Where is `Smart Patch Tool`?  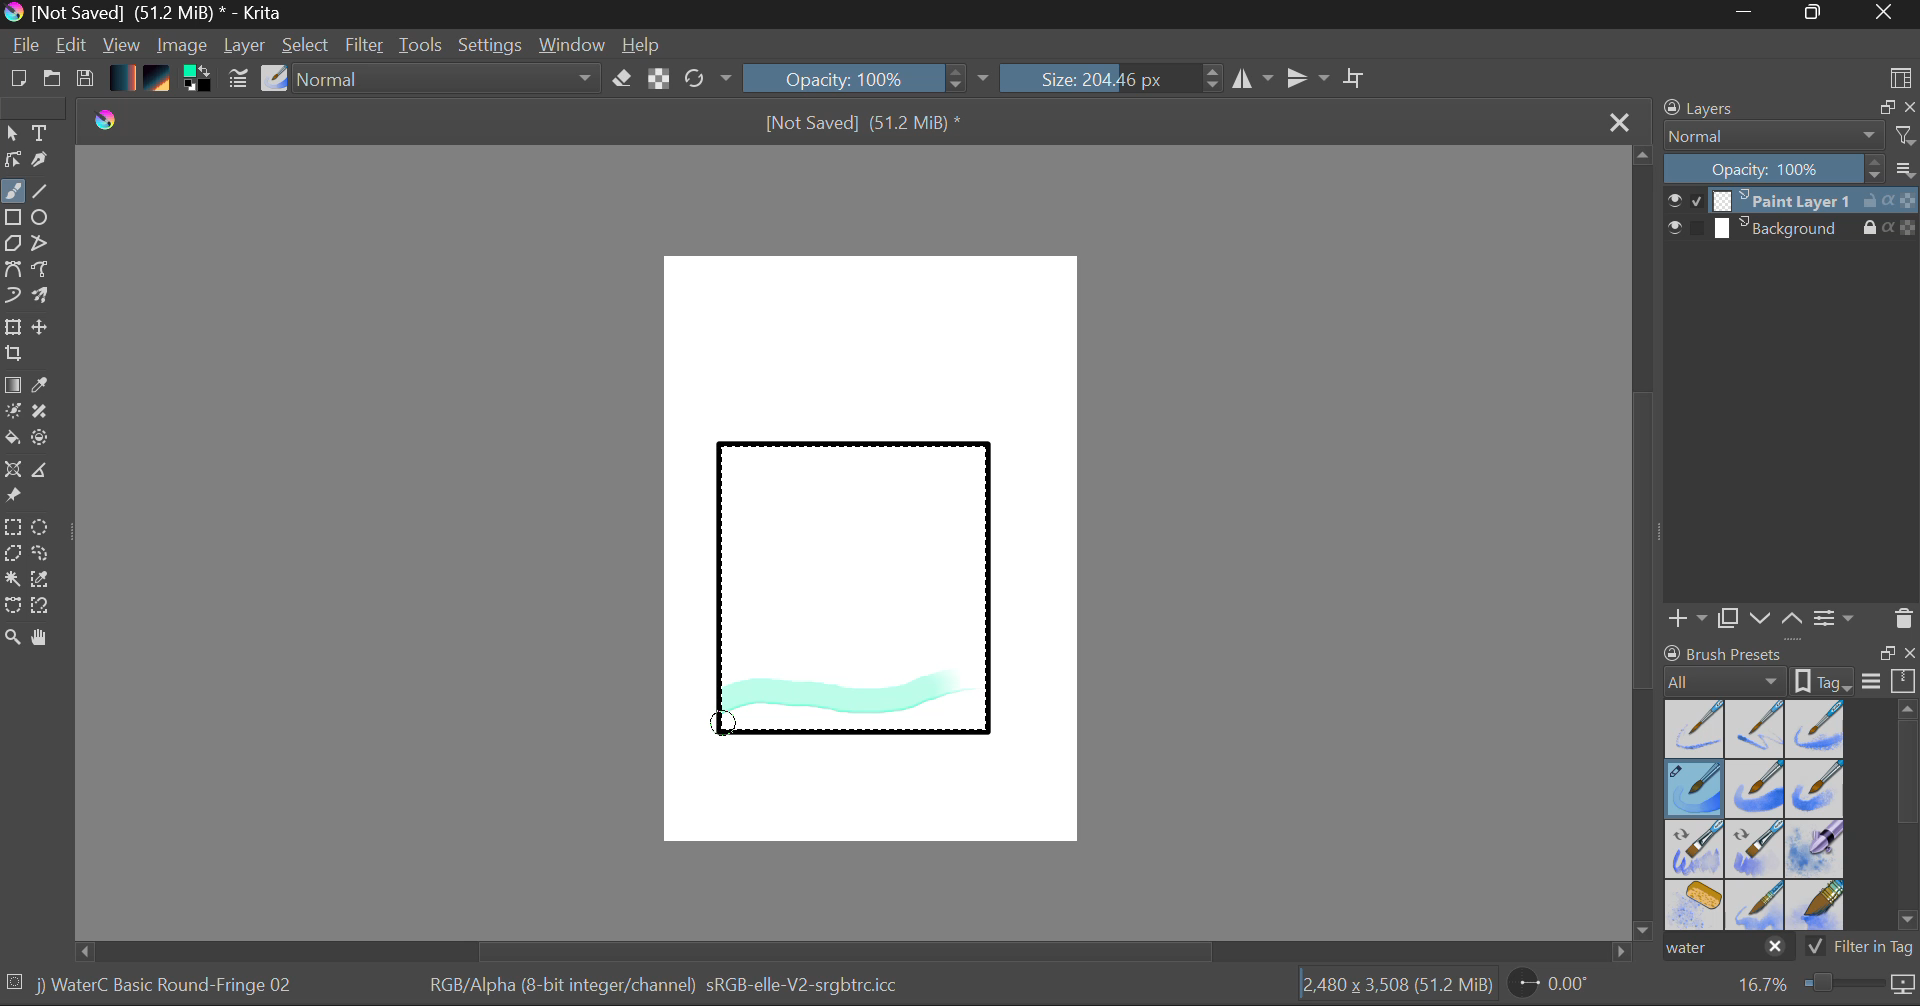
Smart Patch Tool is located at coordinates (47, 415).